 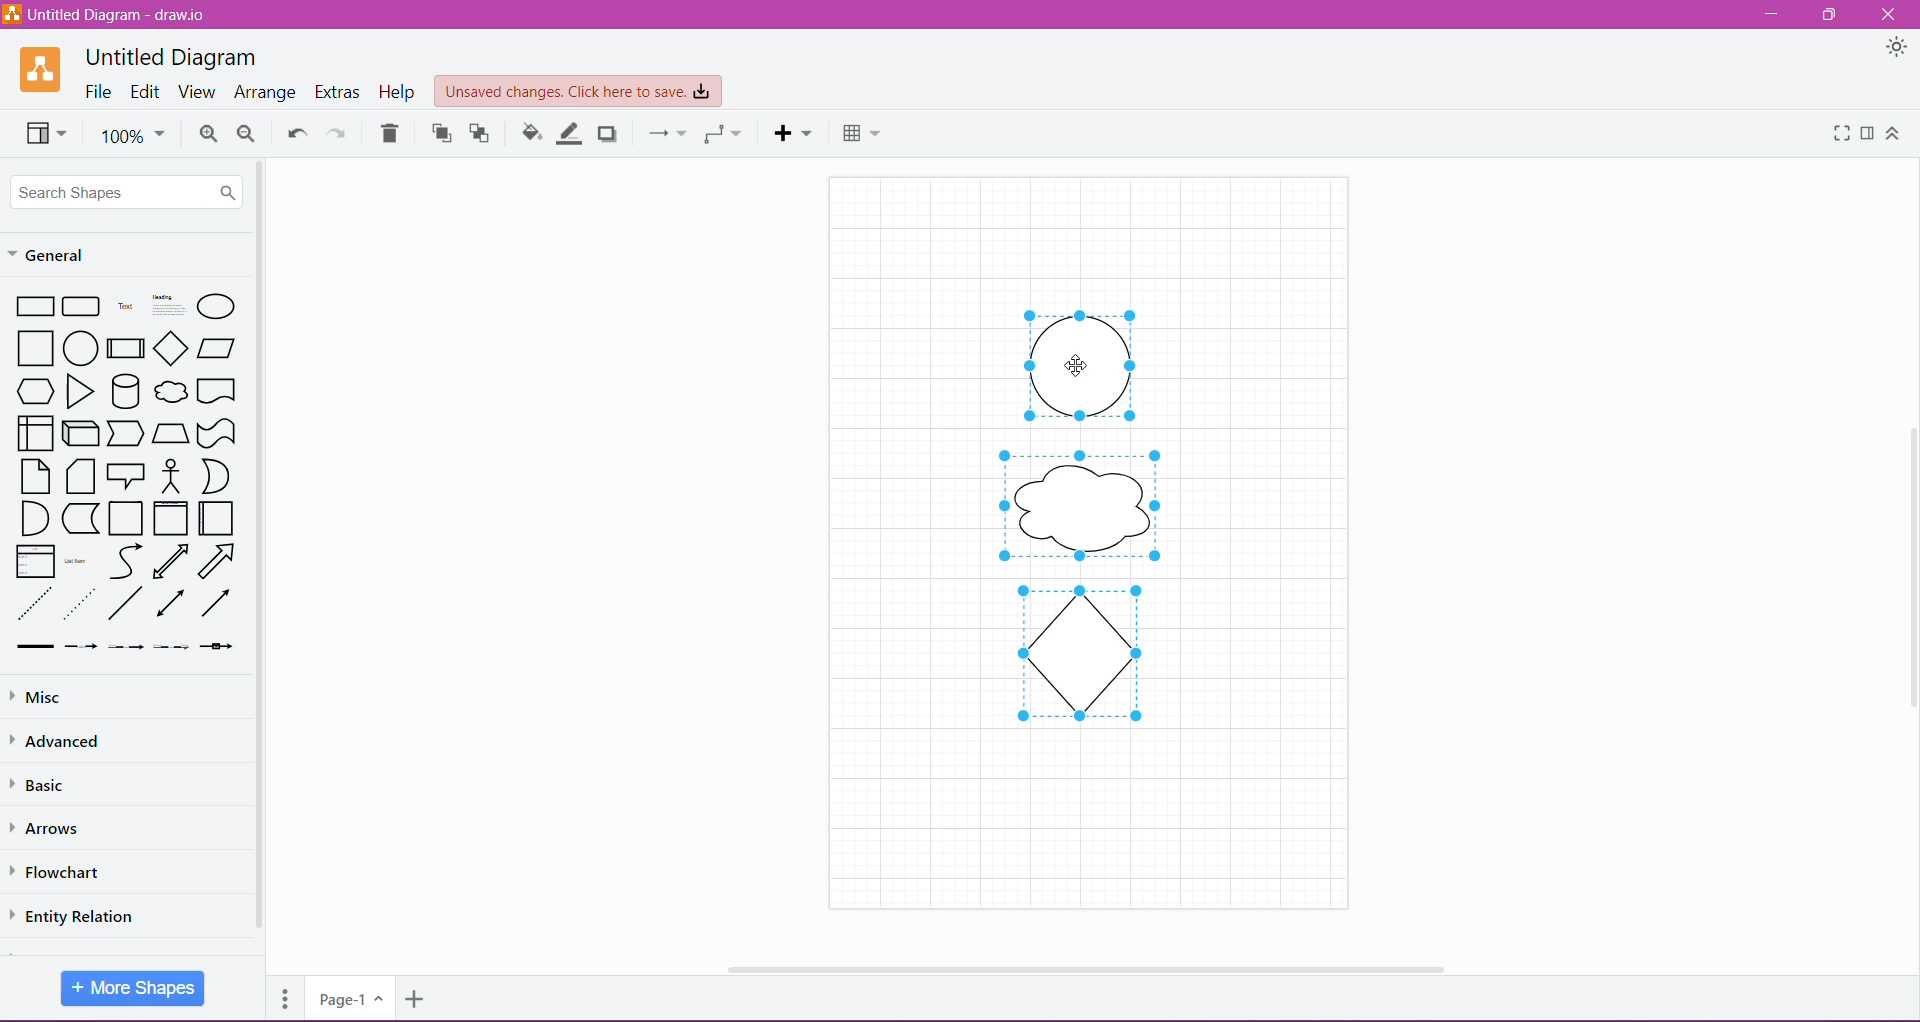 I want to click on Help, so click(x=399, y=92).